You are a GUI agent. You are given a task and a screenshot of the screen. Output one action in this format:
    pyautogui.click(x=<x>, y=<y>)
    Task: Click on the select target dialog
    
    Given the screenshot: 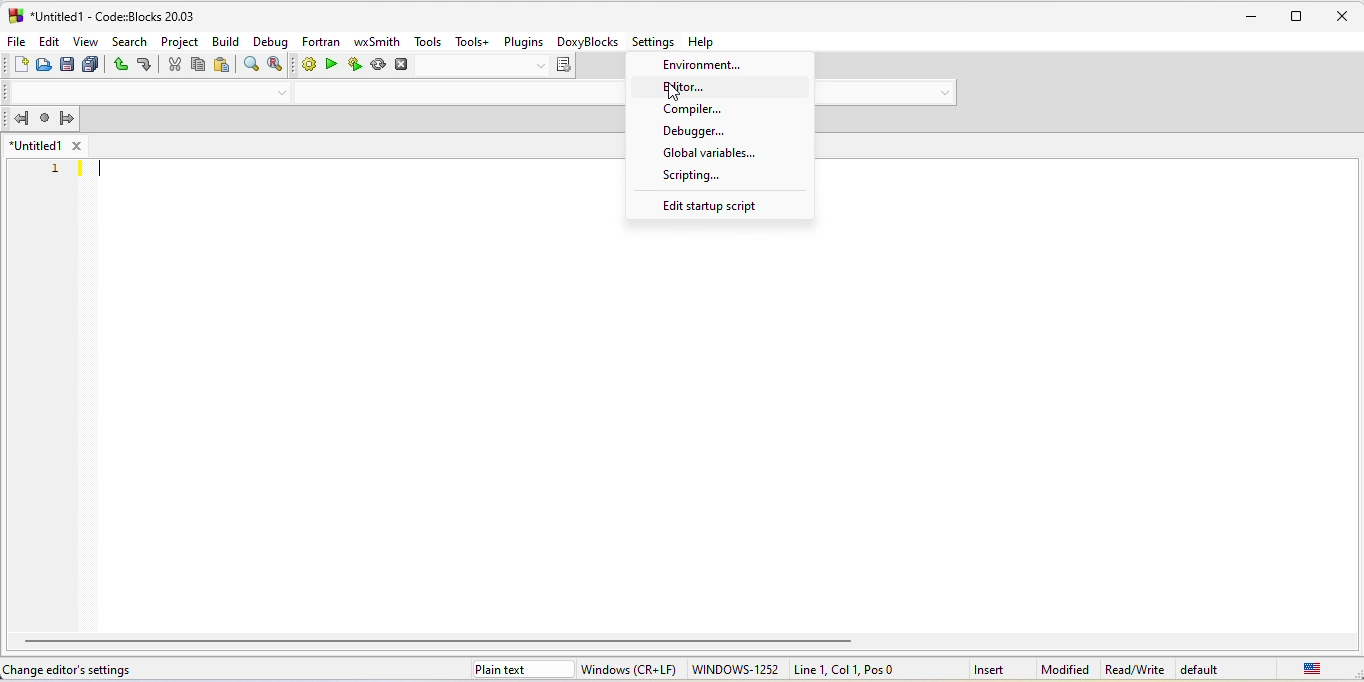 What is the action you would take?
    pyautogui.click(x=494, y=66)
    